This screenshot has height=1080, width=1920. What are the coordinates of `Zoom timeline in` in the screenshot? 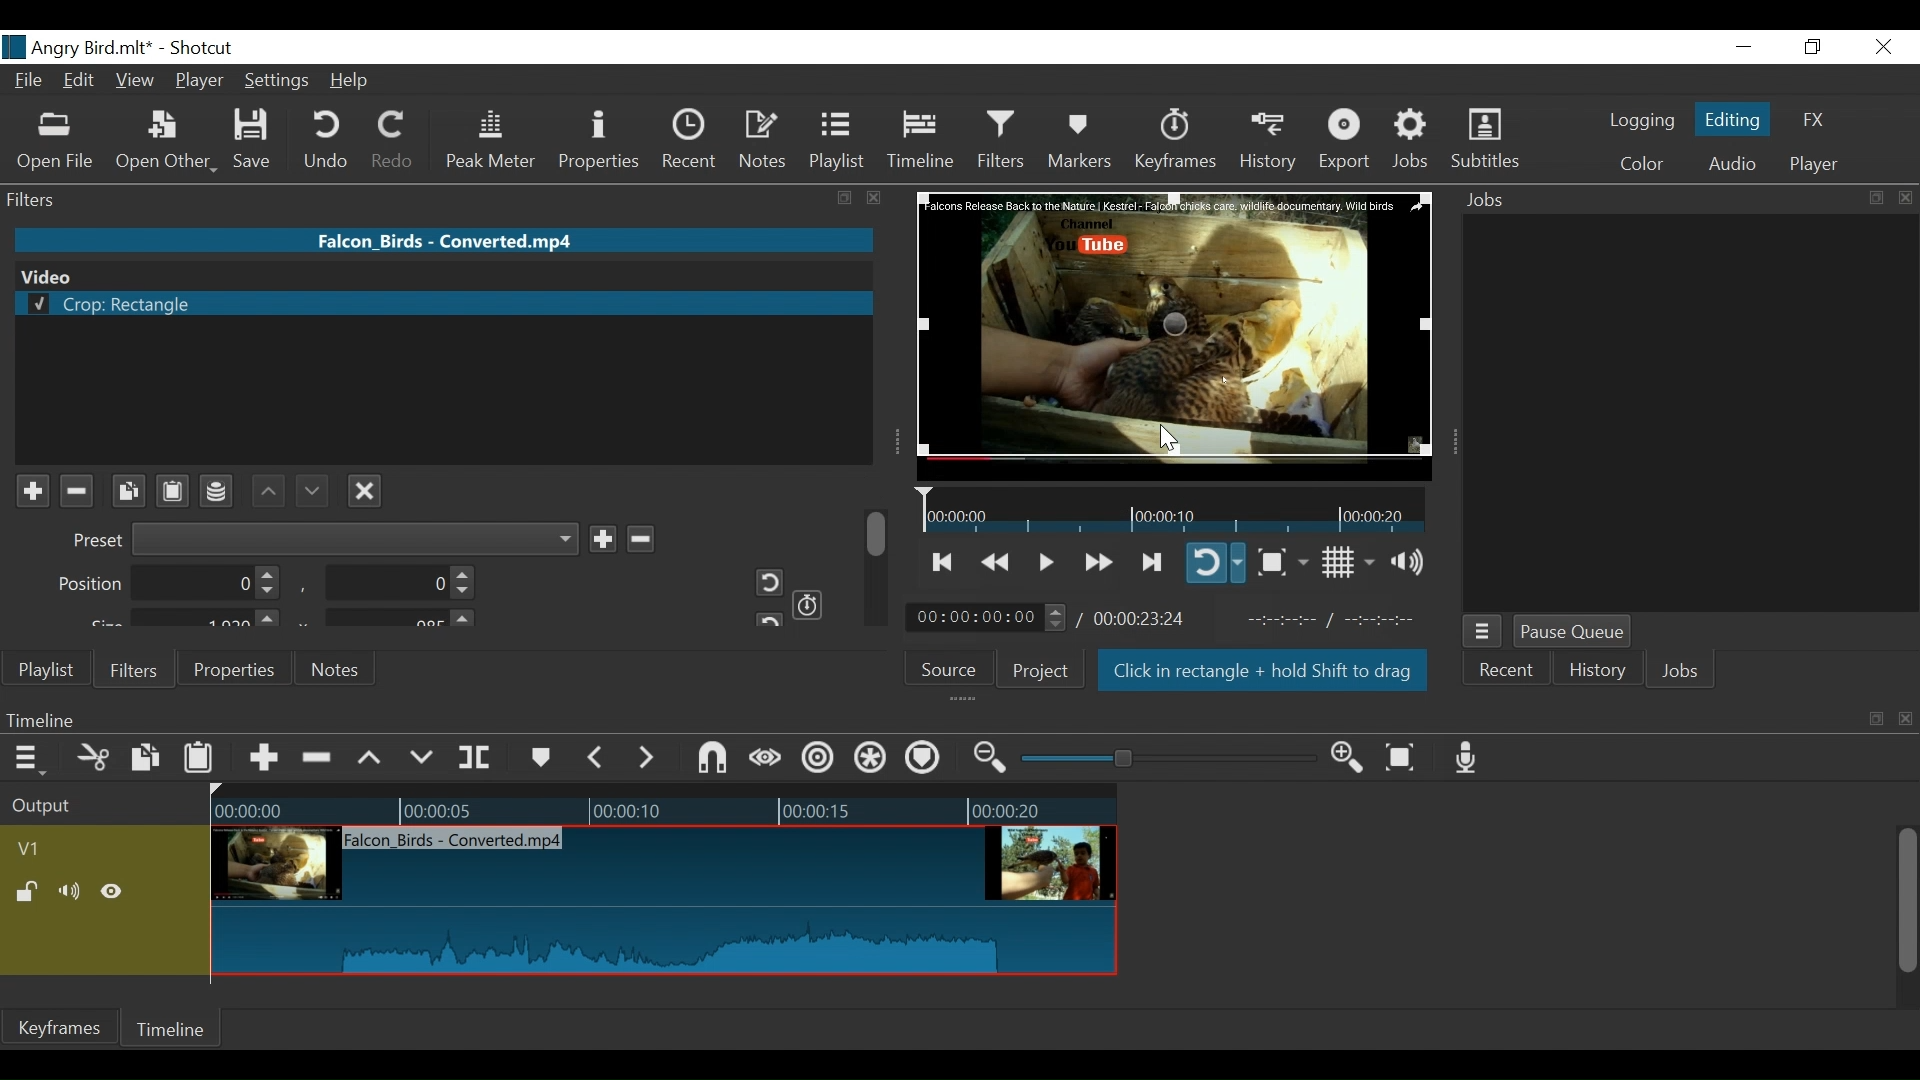 It's located at (1353, 759).